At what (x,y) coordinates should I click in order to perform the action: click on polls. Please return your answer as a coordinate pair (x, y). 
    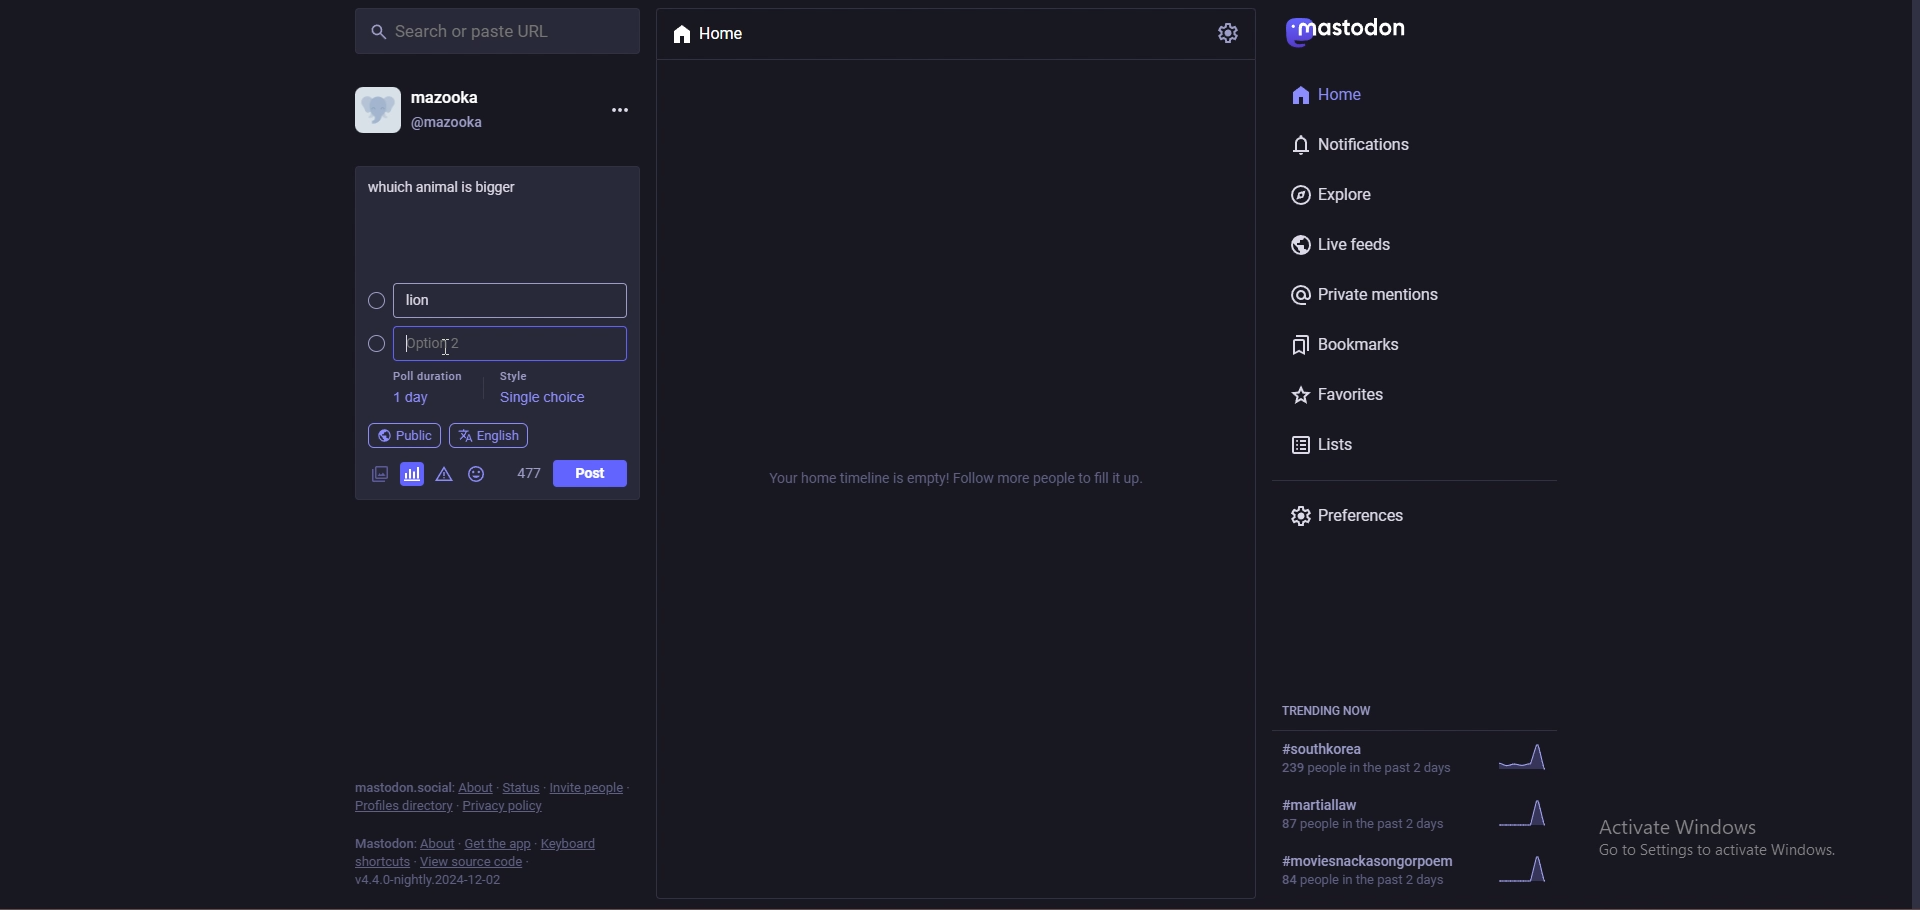
    Looking at the image, I should click on (411, 477).